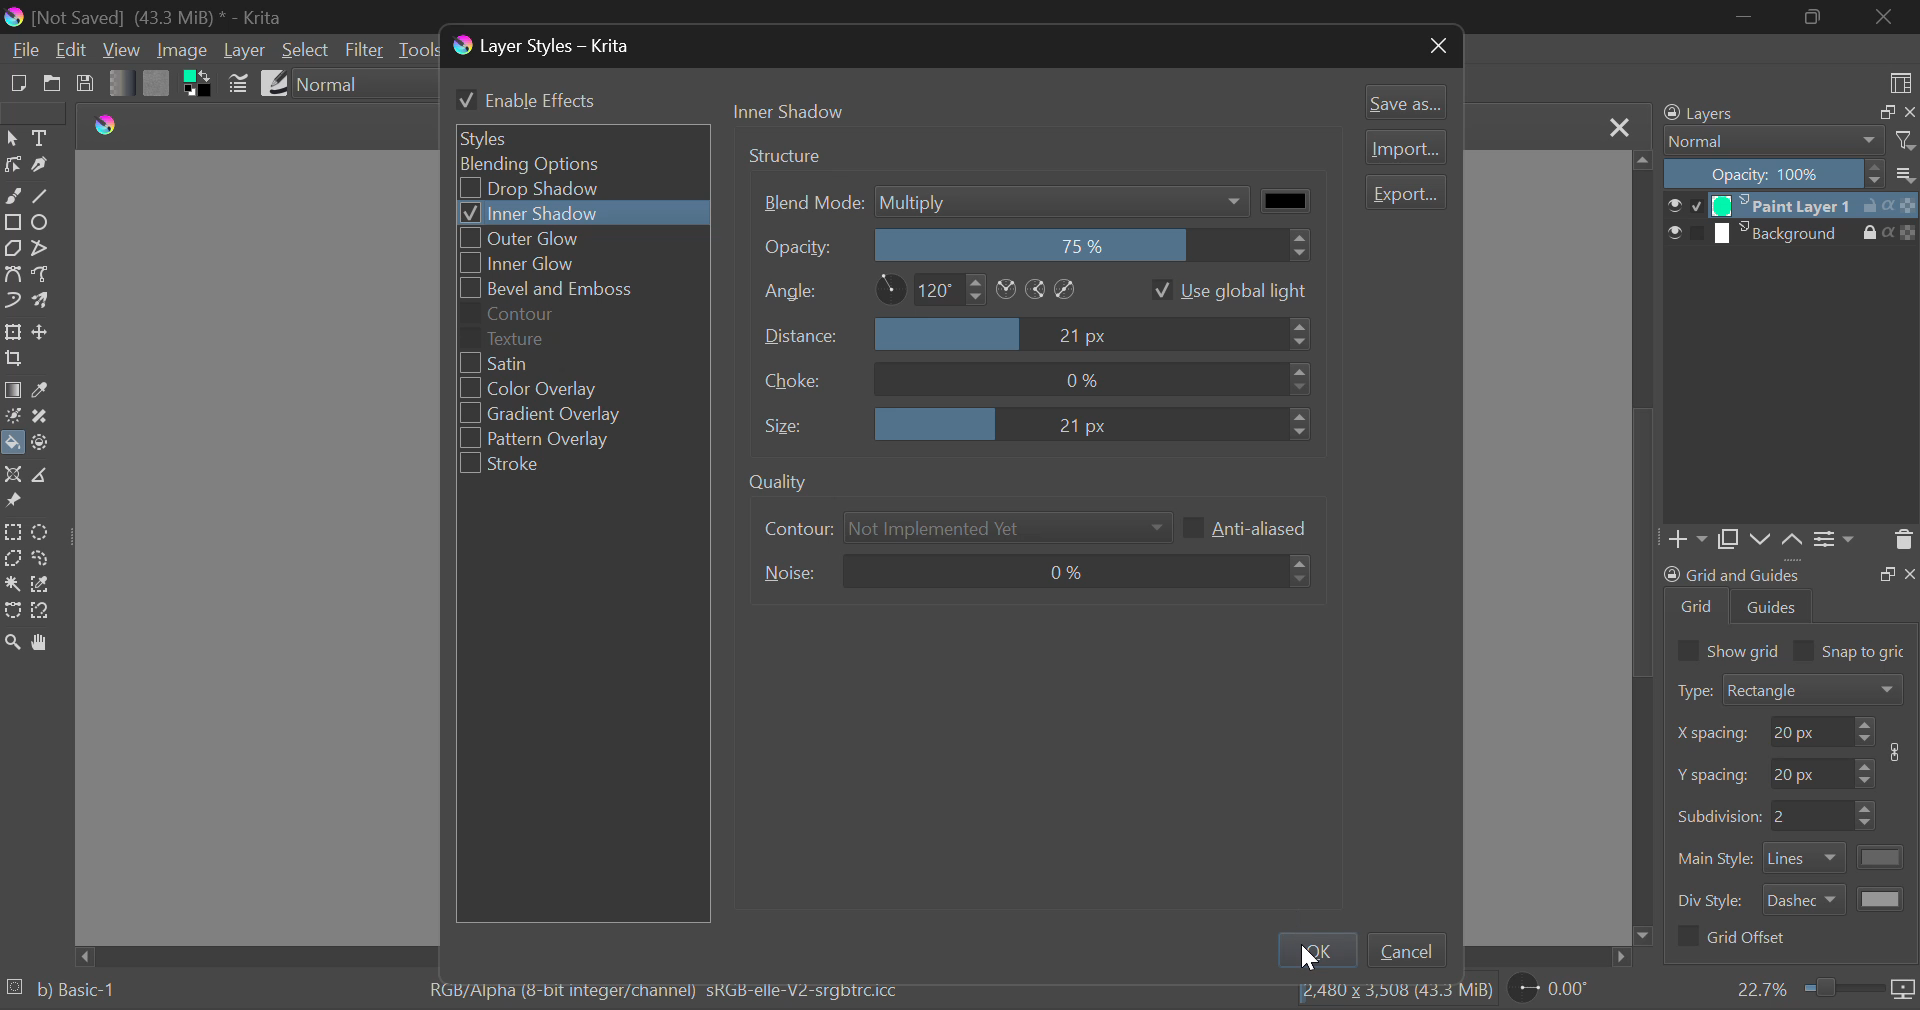 This screenshot has width=1920, height=1010. Describe the element at coordinates (574, 338) in the screenshot. I see `Texture` at that location.